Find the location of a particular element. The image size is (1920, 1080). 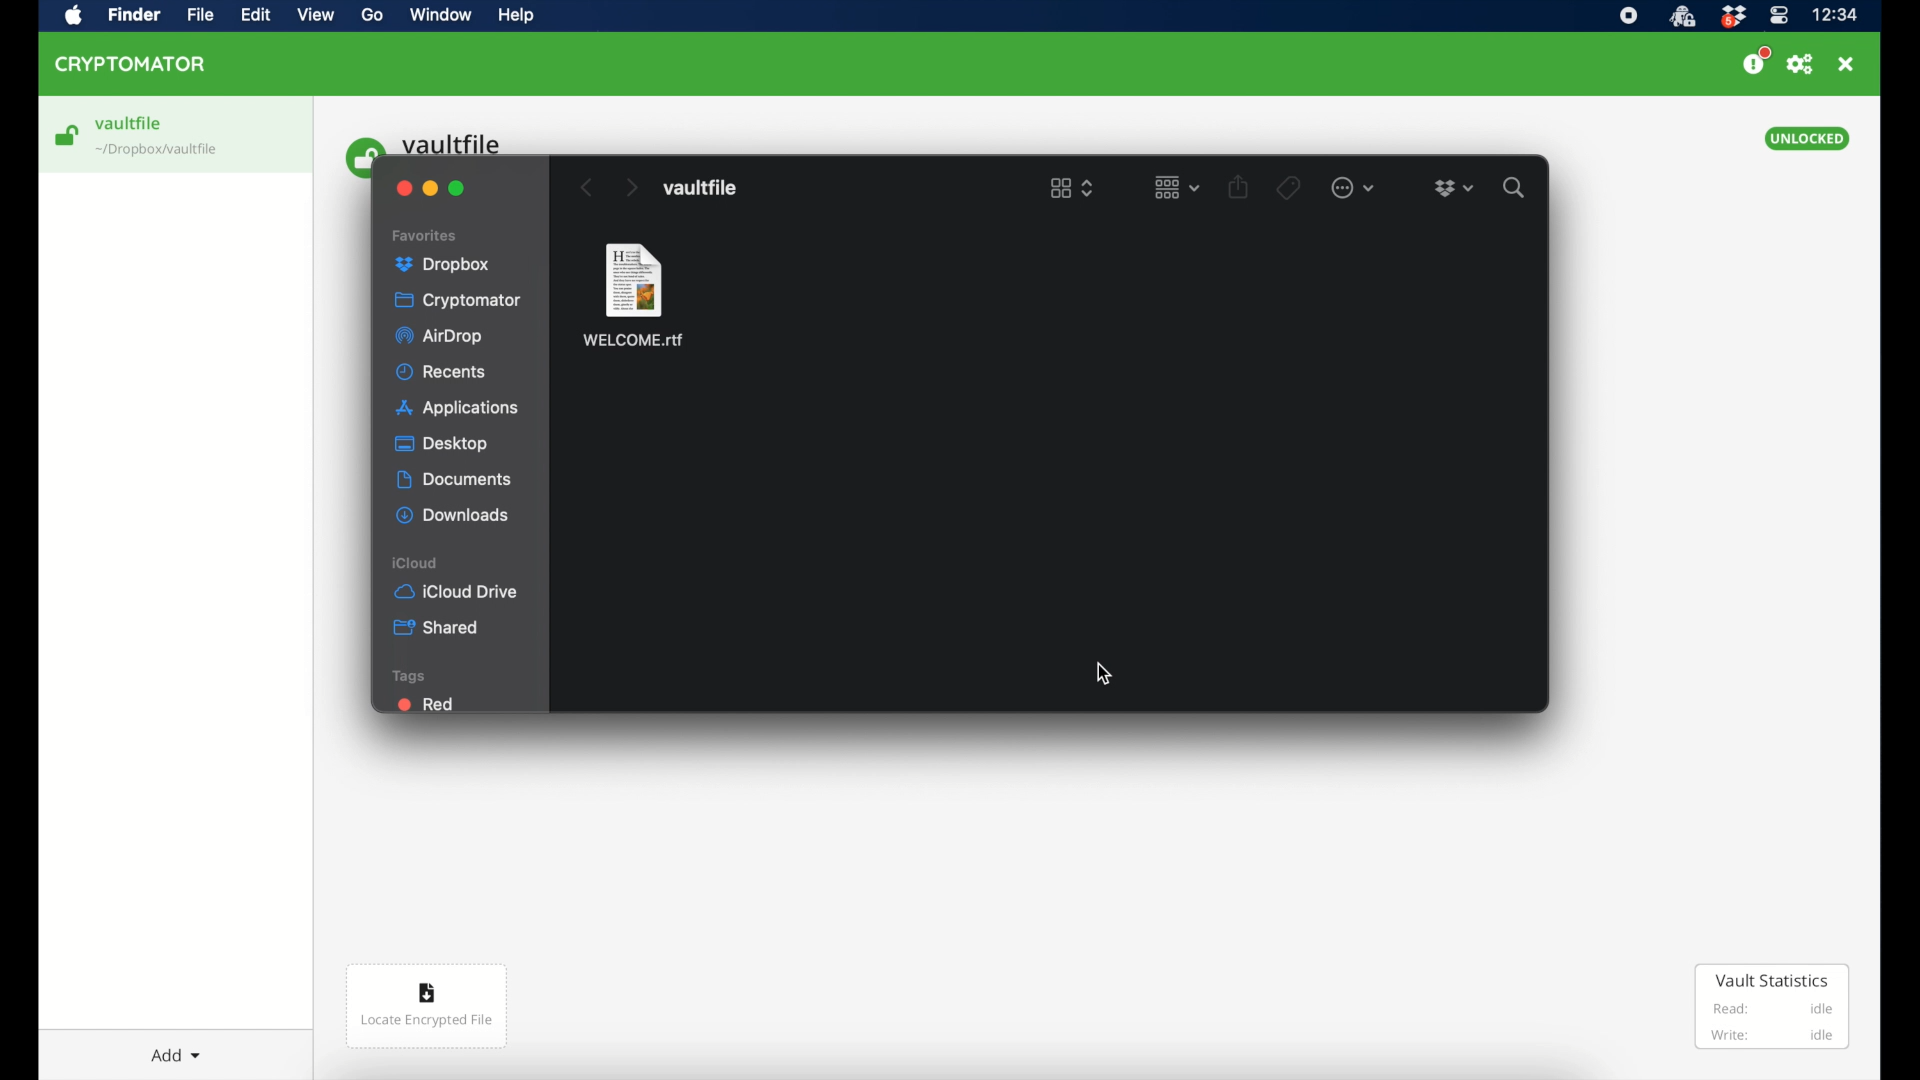

maximize is located at coordinates (458, 188).